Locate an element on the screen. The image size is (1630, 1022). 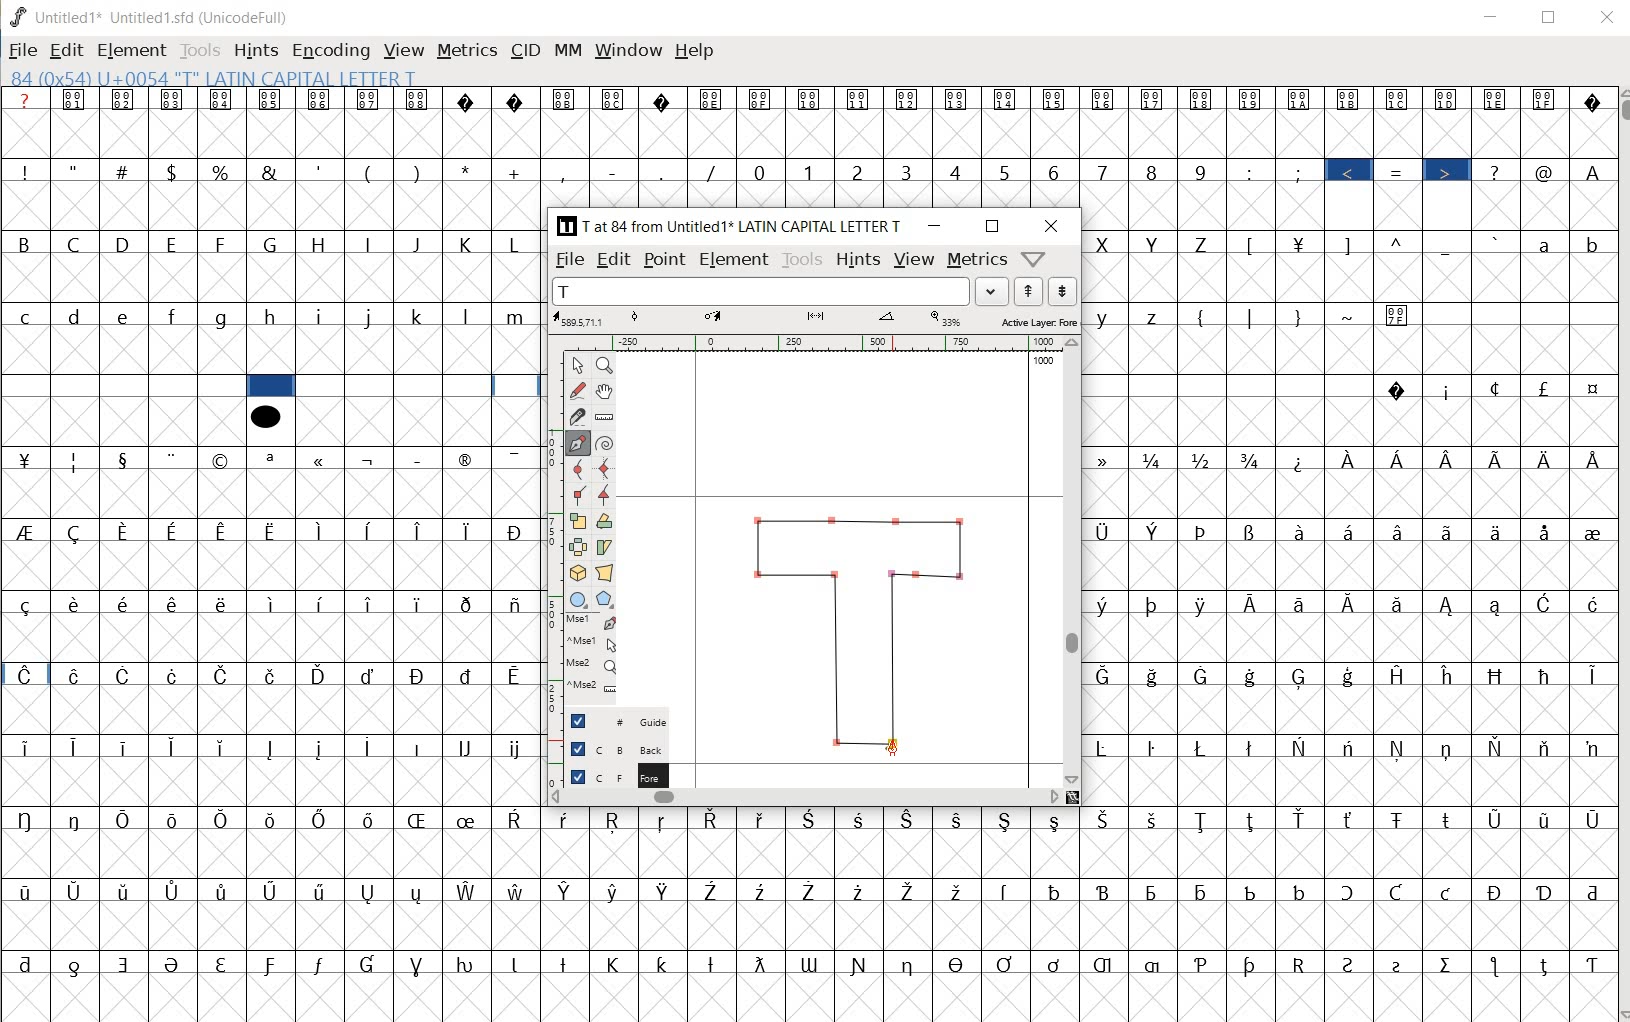
guide layer is located at coordinates (617, 720).